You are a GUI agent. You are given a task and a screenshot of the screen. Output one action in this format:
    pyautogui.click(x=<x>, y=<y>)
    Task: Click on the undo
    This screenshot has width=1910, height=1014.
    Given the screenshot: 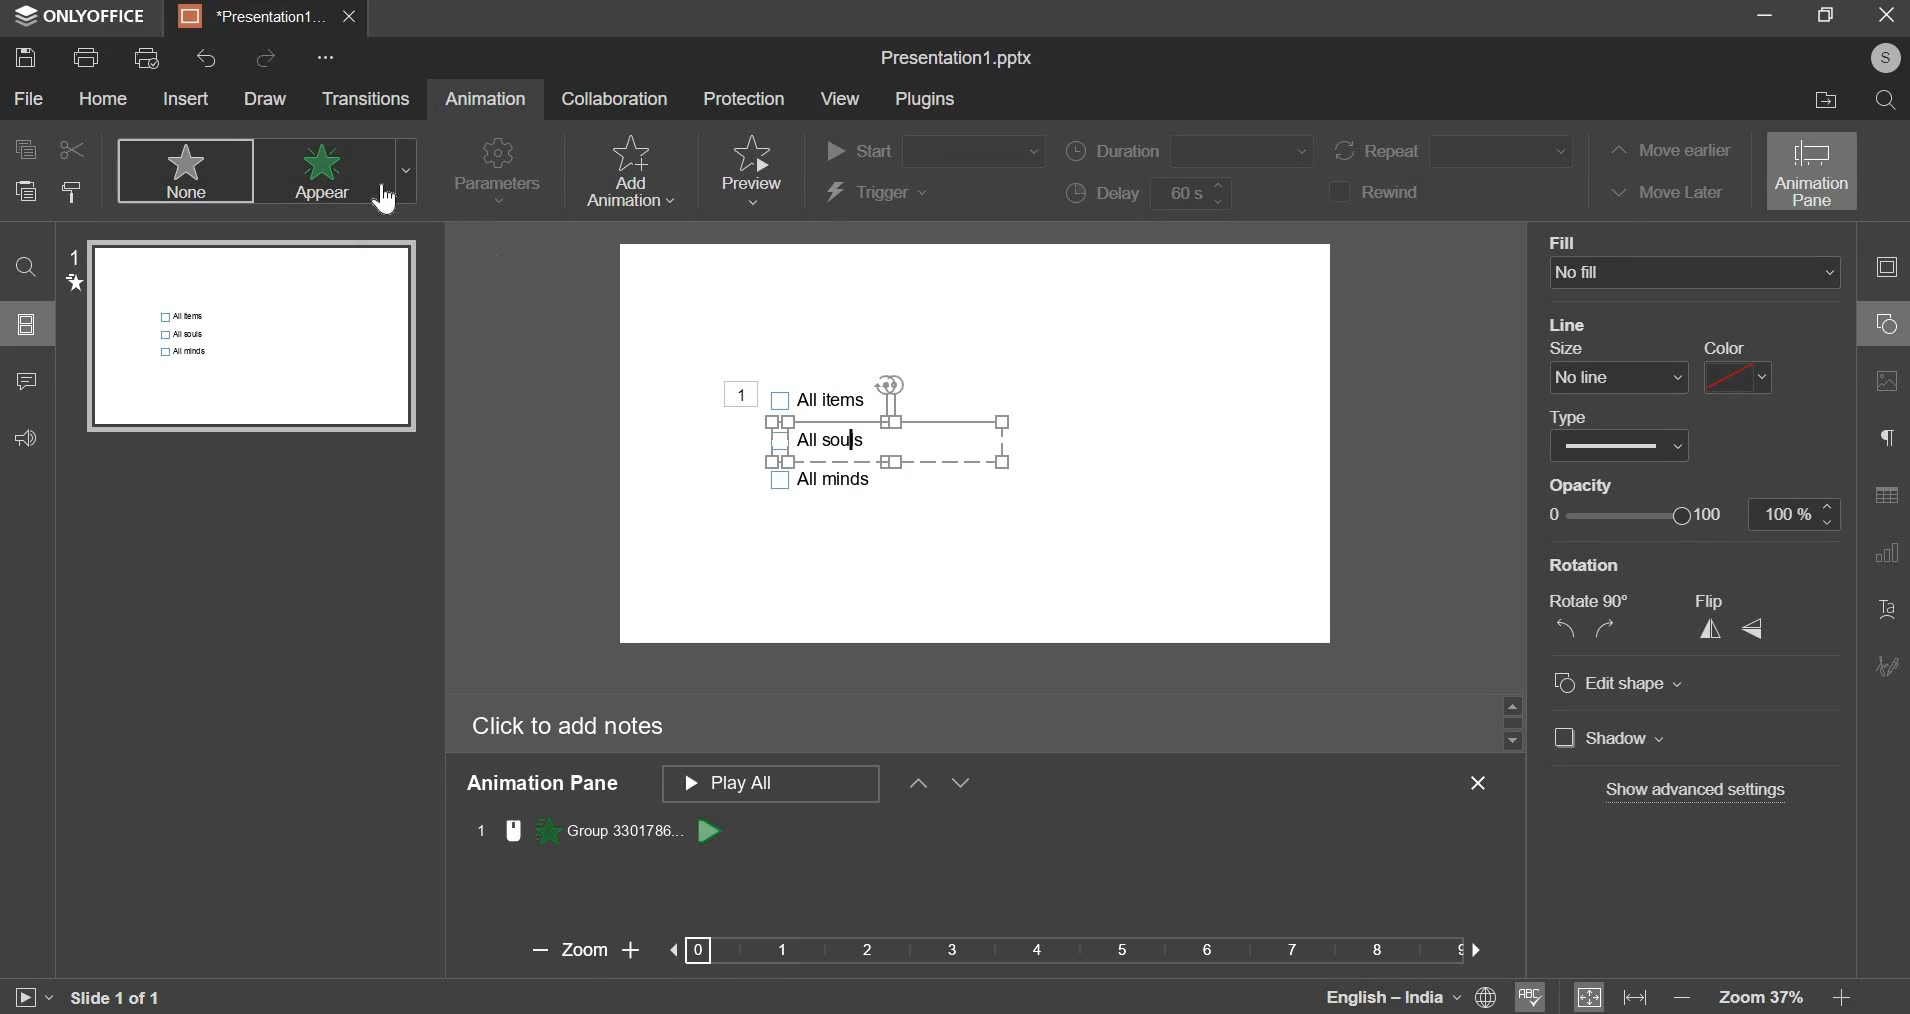 What is the action you would take?
    pyautogui.click(x=206, y=59)
    